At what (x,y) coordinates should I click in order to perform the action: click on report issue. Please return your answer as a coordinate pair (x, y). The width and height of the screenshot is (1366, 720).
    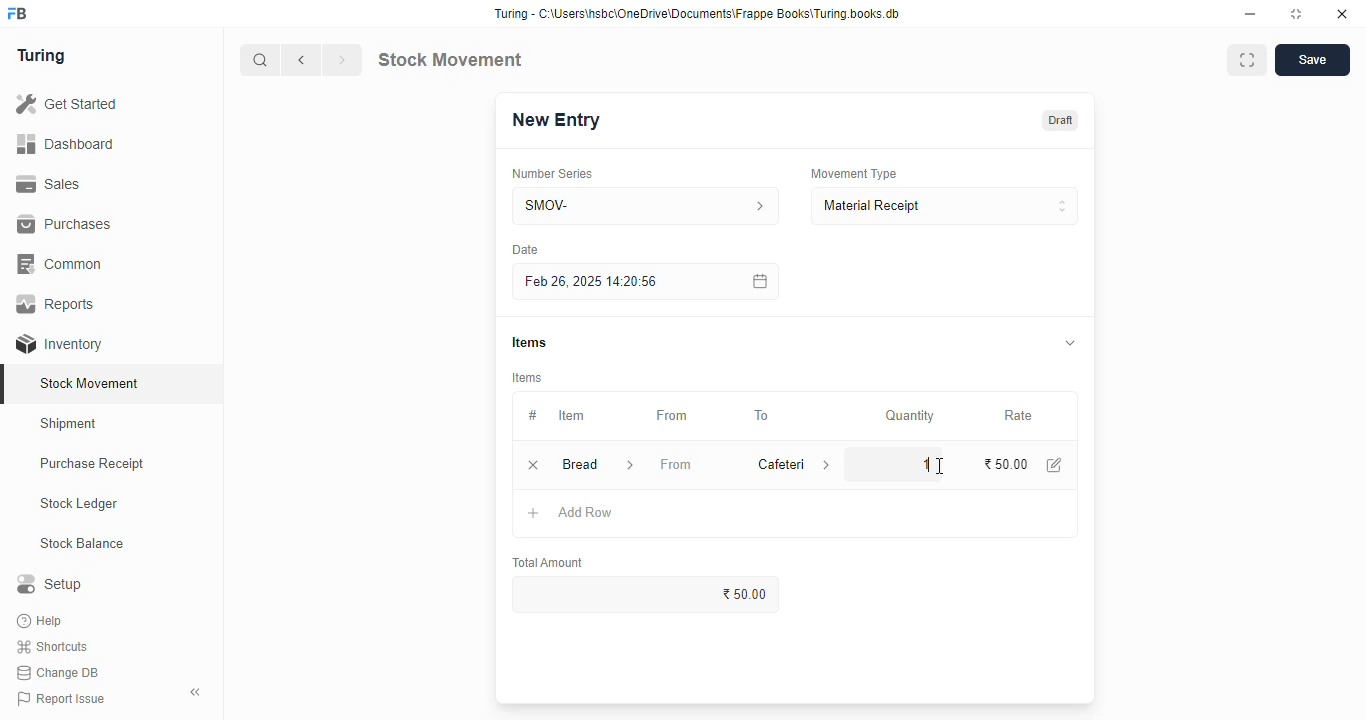
    Looking at the image, I should click on (61, 698).